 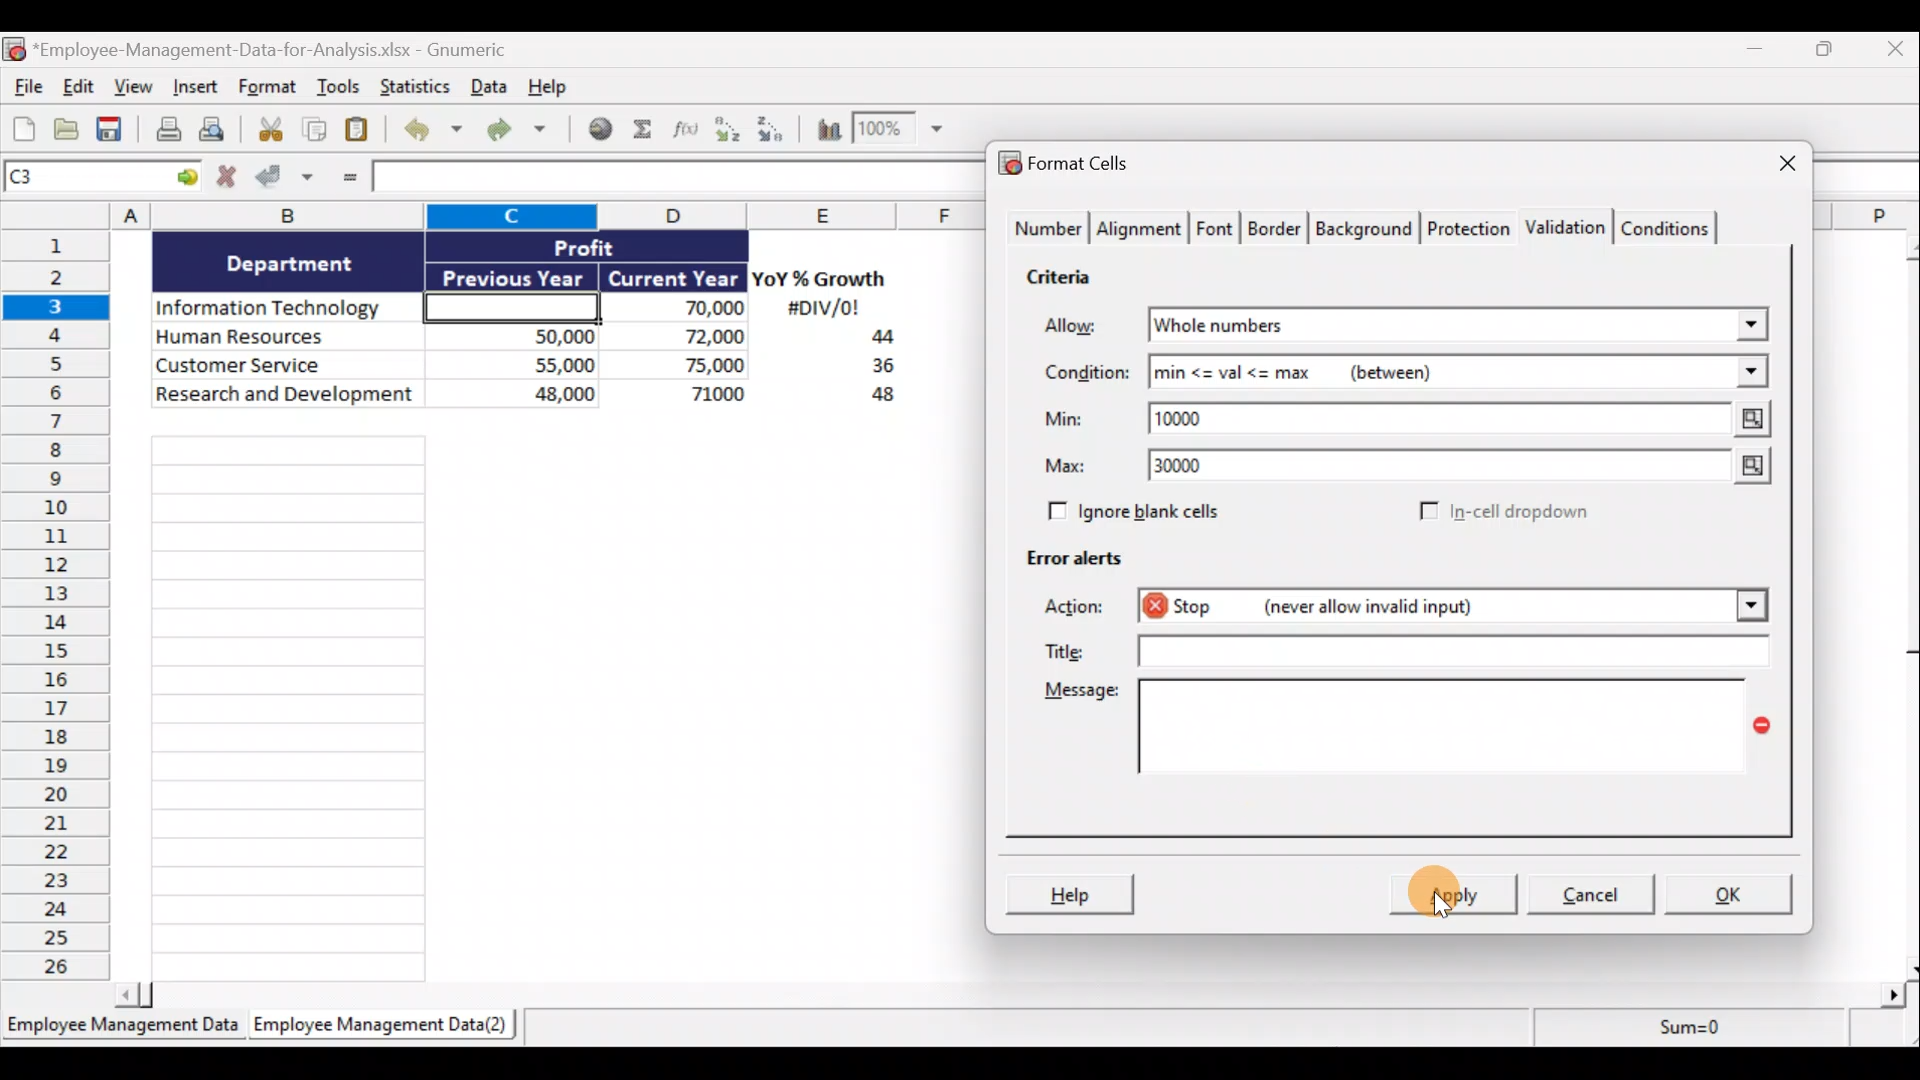 What do you see at coordinates (339, 89) in the screenshot?
I see `Tools` at bounding box center [339, 89].